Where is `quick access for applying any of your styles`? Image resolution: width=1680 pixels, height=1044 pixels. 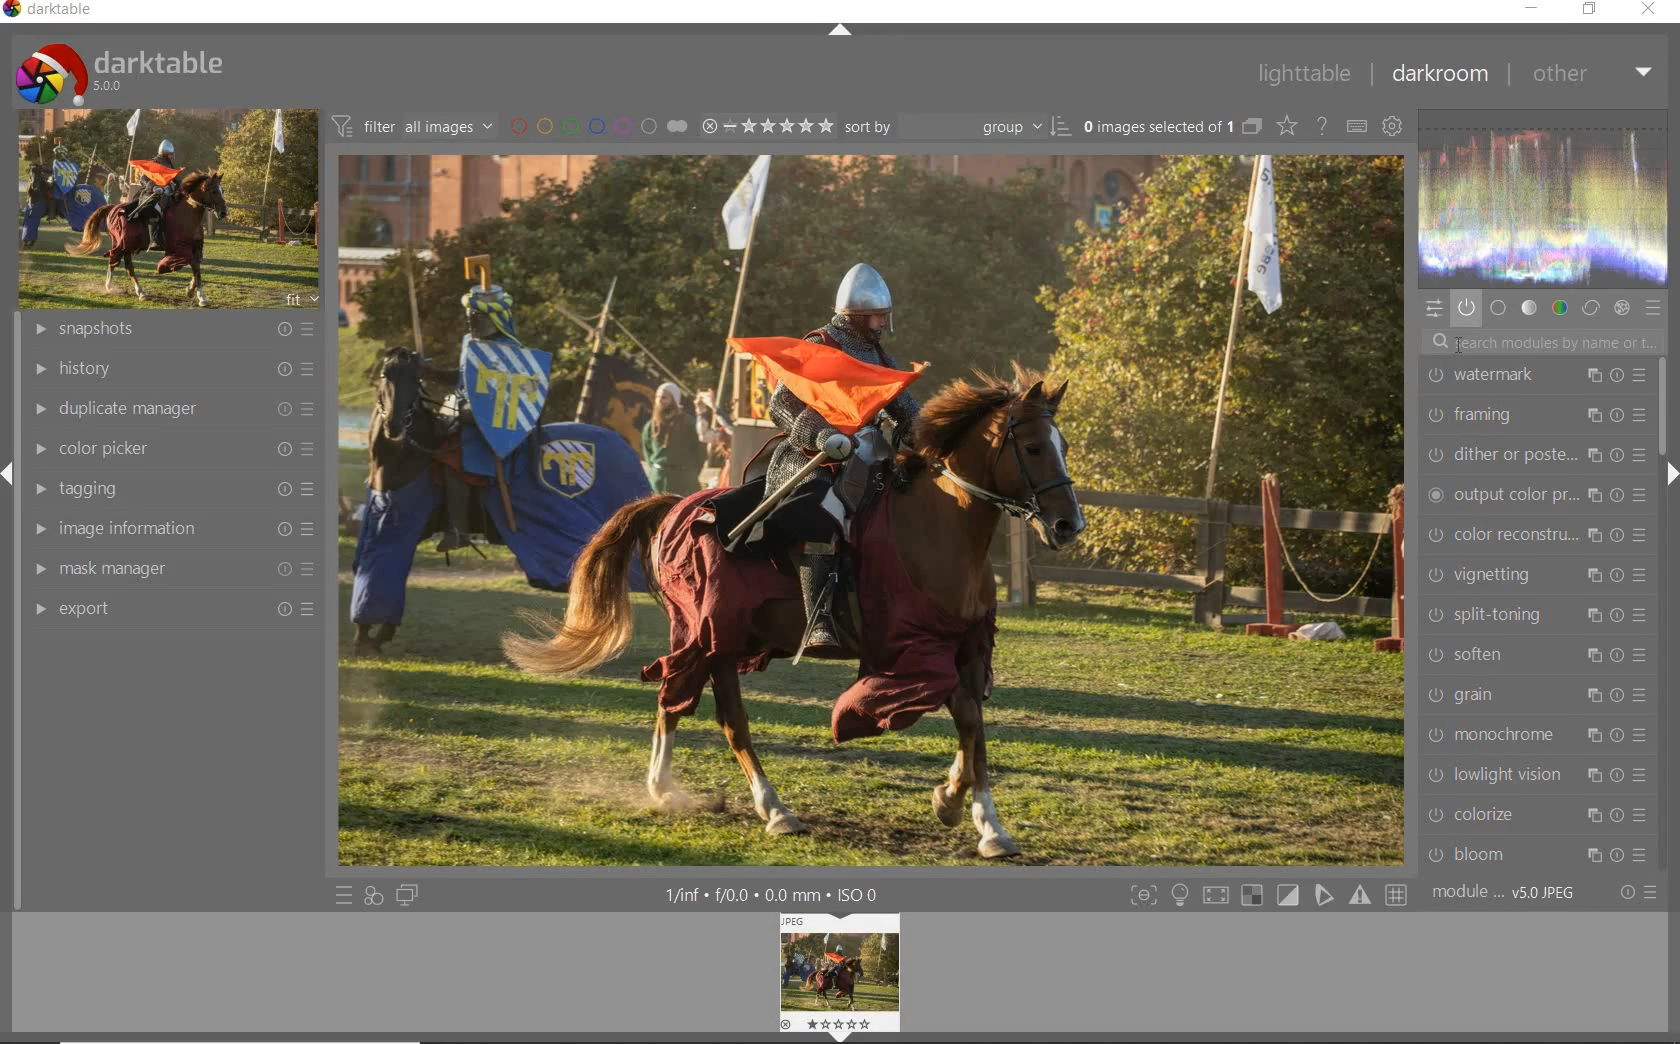 quick access for applying any of your styles is located at coordinates (375, 894).